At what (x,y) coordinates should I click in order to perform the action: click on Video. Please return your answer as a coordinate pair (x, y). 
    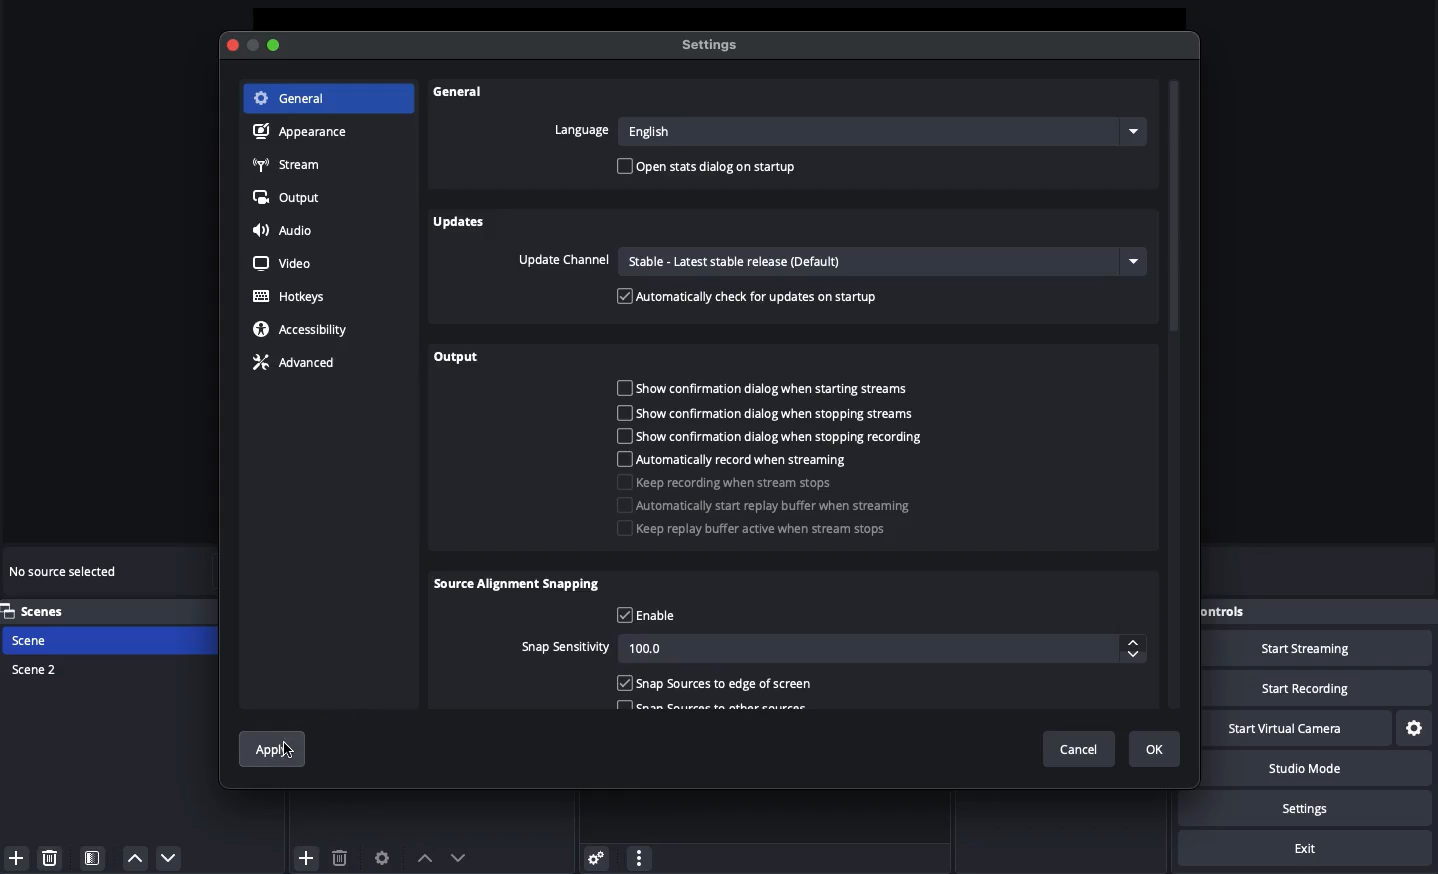
    Looking at the image, I should click on (285, 262).